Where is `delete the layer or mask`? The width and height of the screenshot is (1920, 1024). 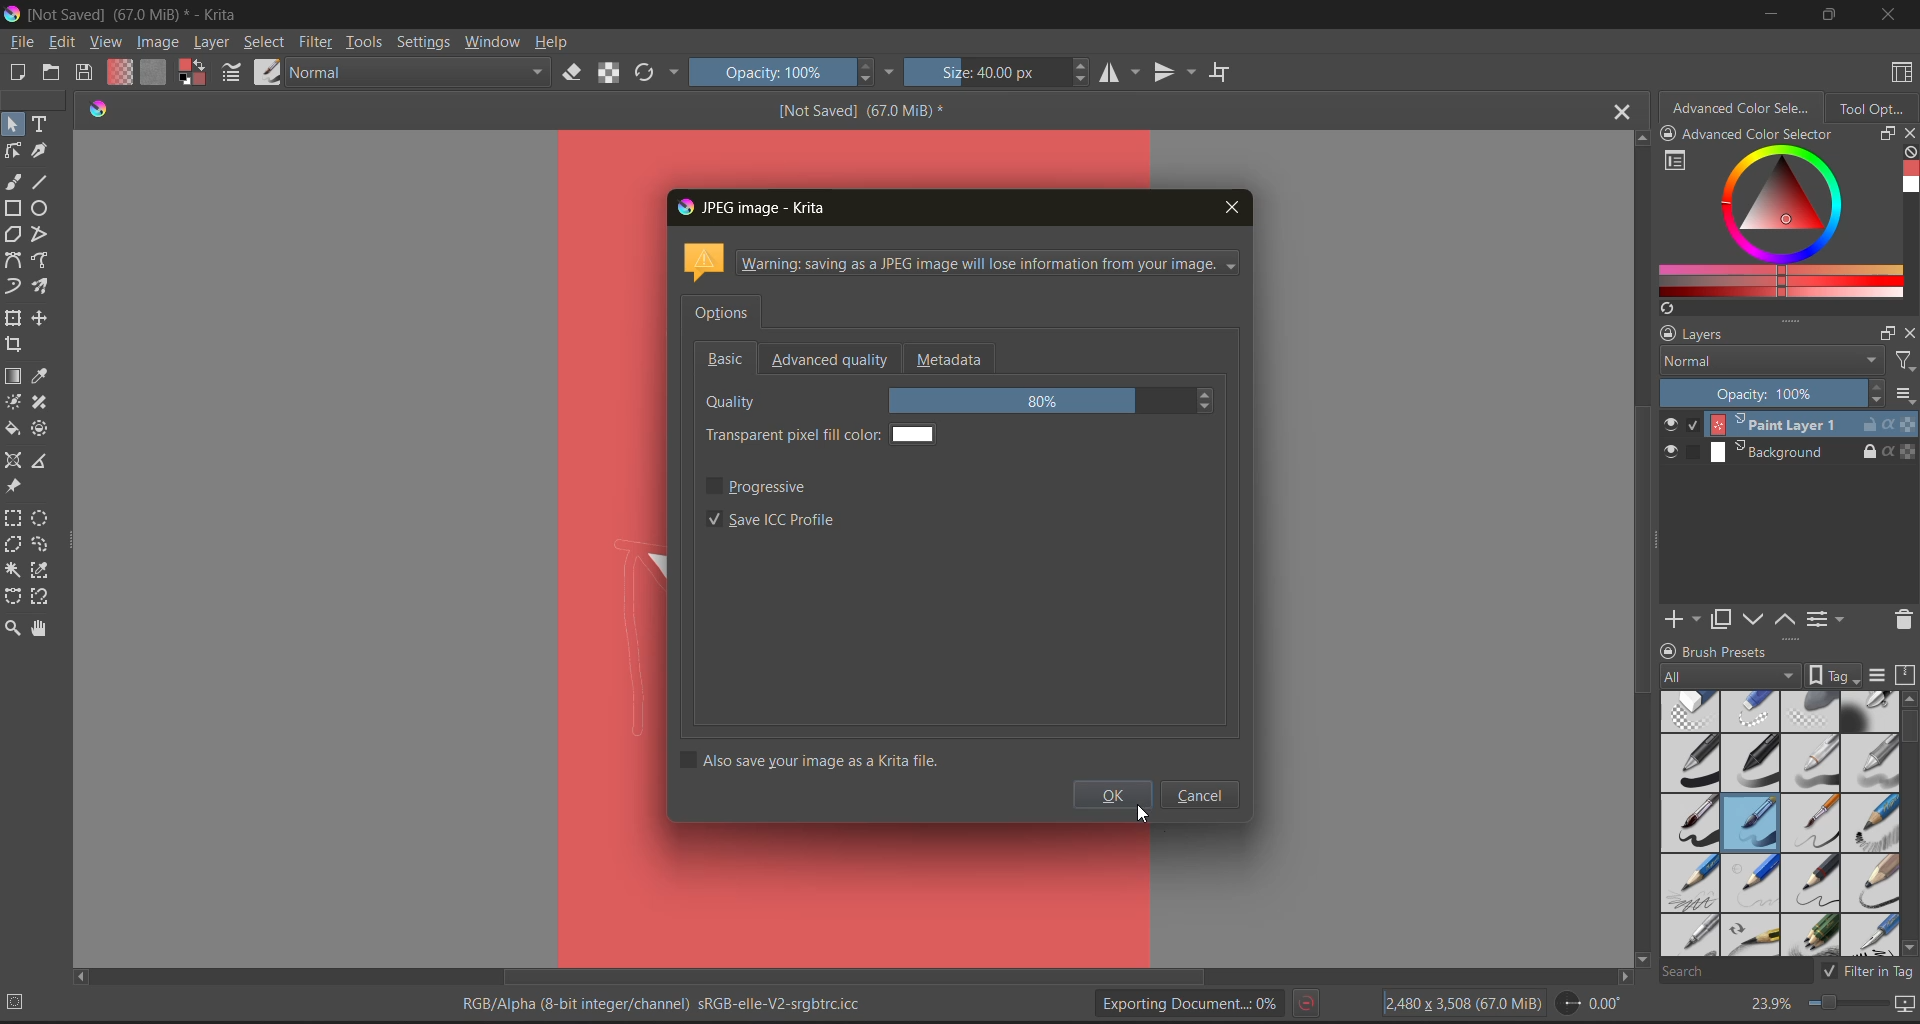 delete the layer or mask is located at coordinates (1897, 623).